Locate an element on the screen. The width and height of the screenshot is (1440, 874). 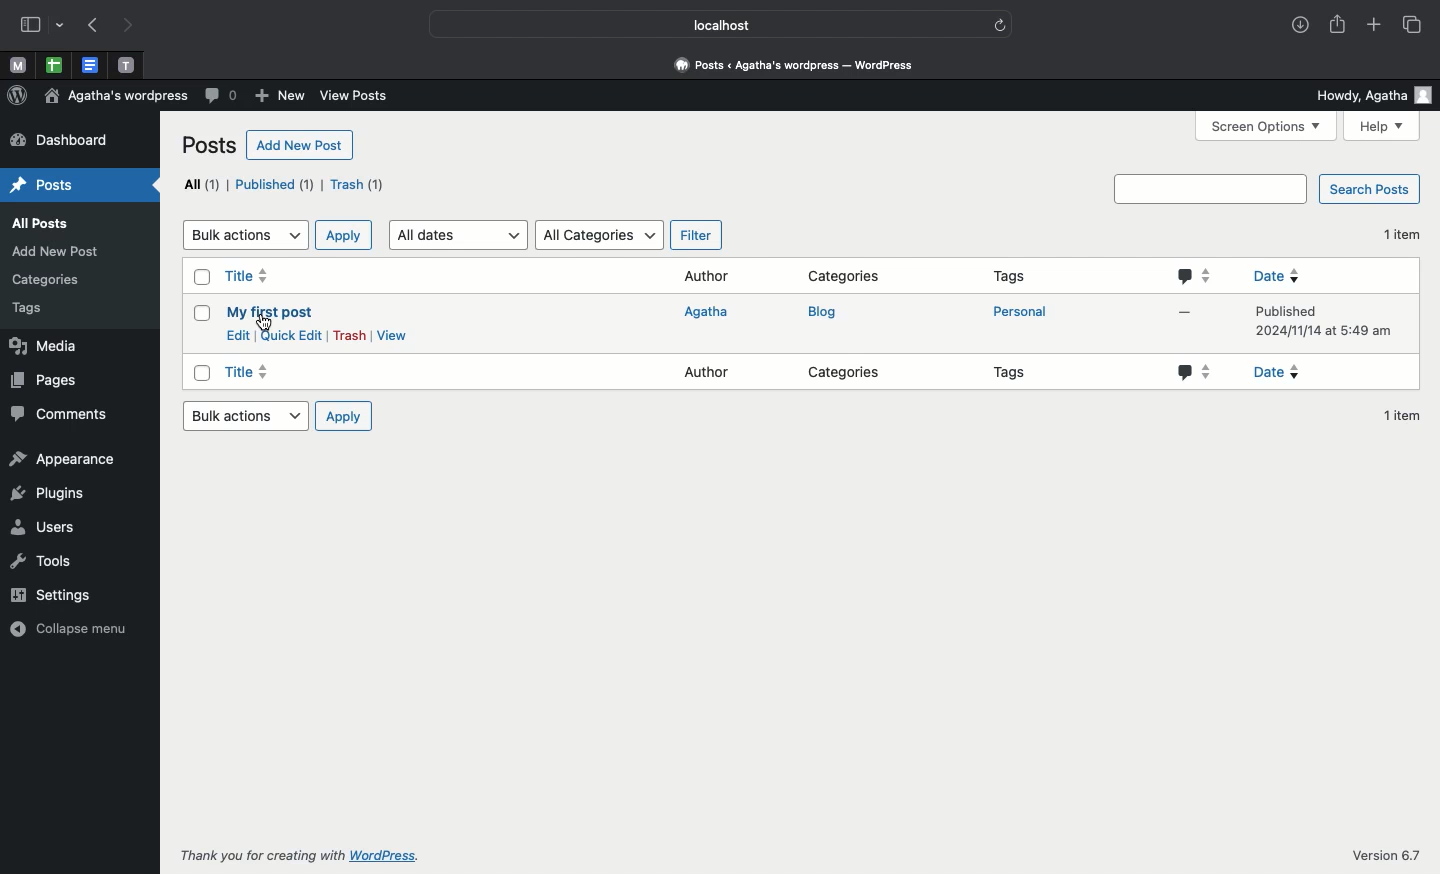
All posts is located at coordinates (44, 220).